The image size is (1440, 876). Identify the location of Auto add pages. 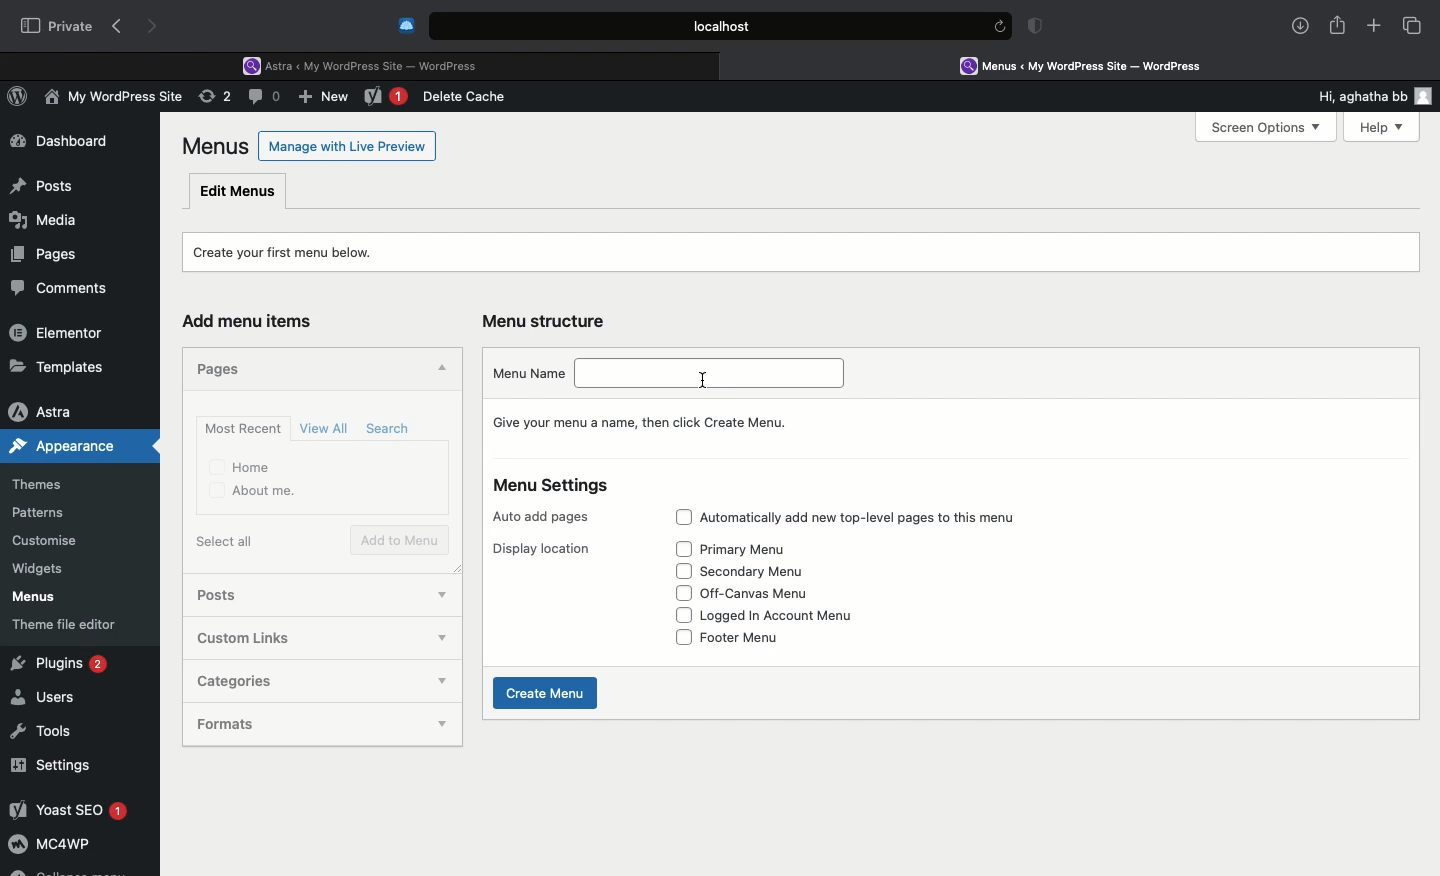
(545, 517).